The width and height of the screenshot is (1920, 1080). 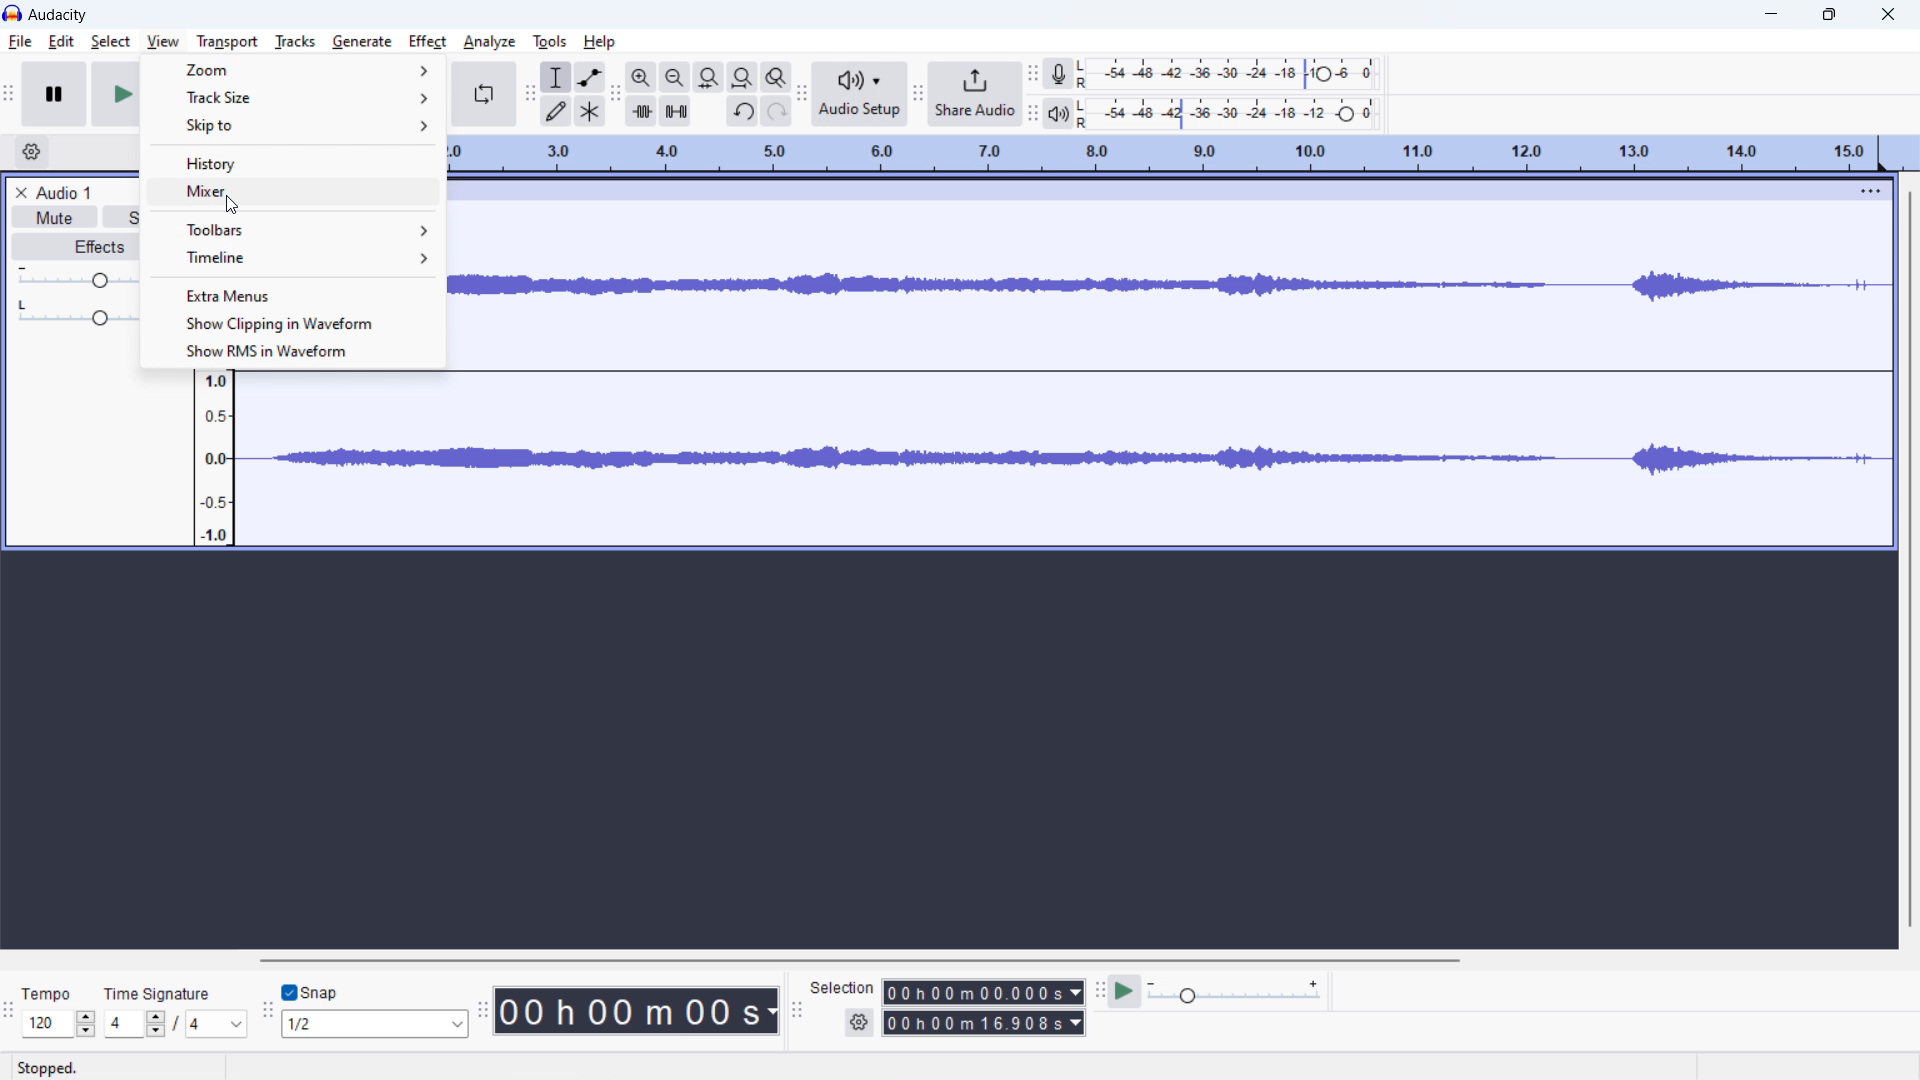 I want to click on envelop tool, so click(x=589, y=77).